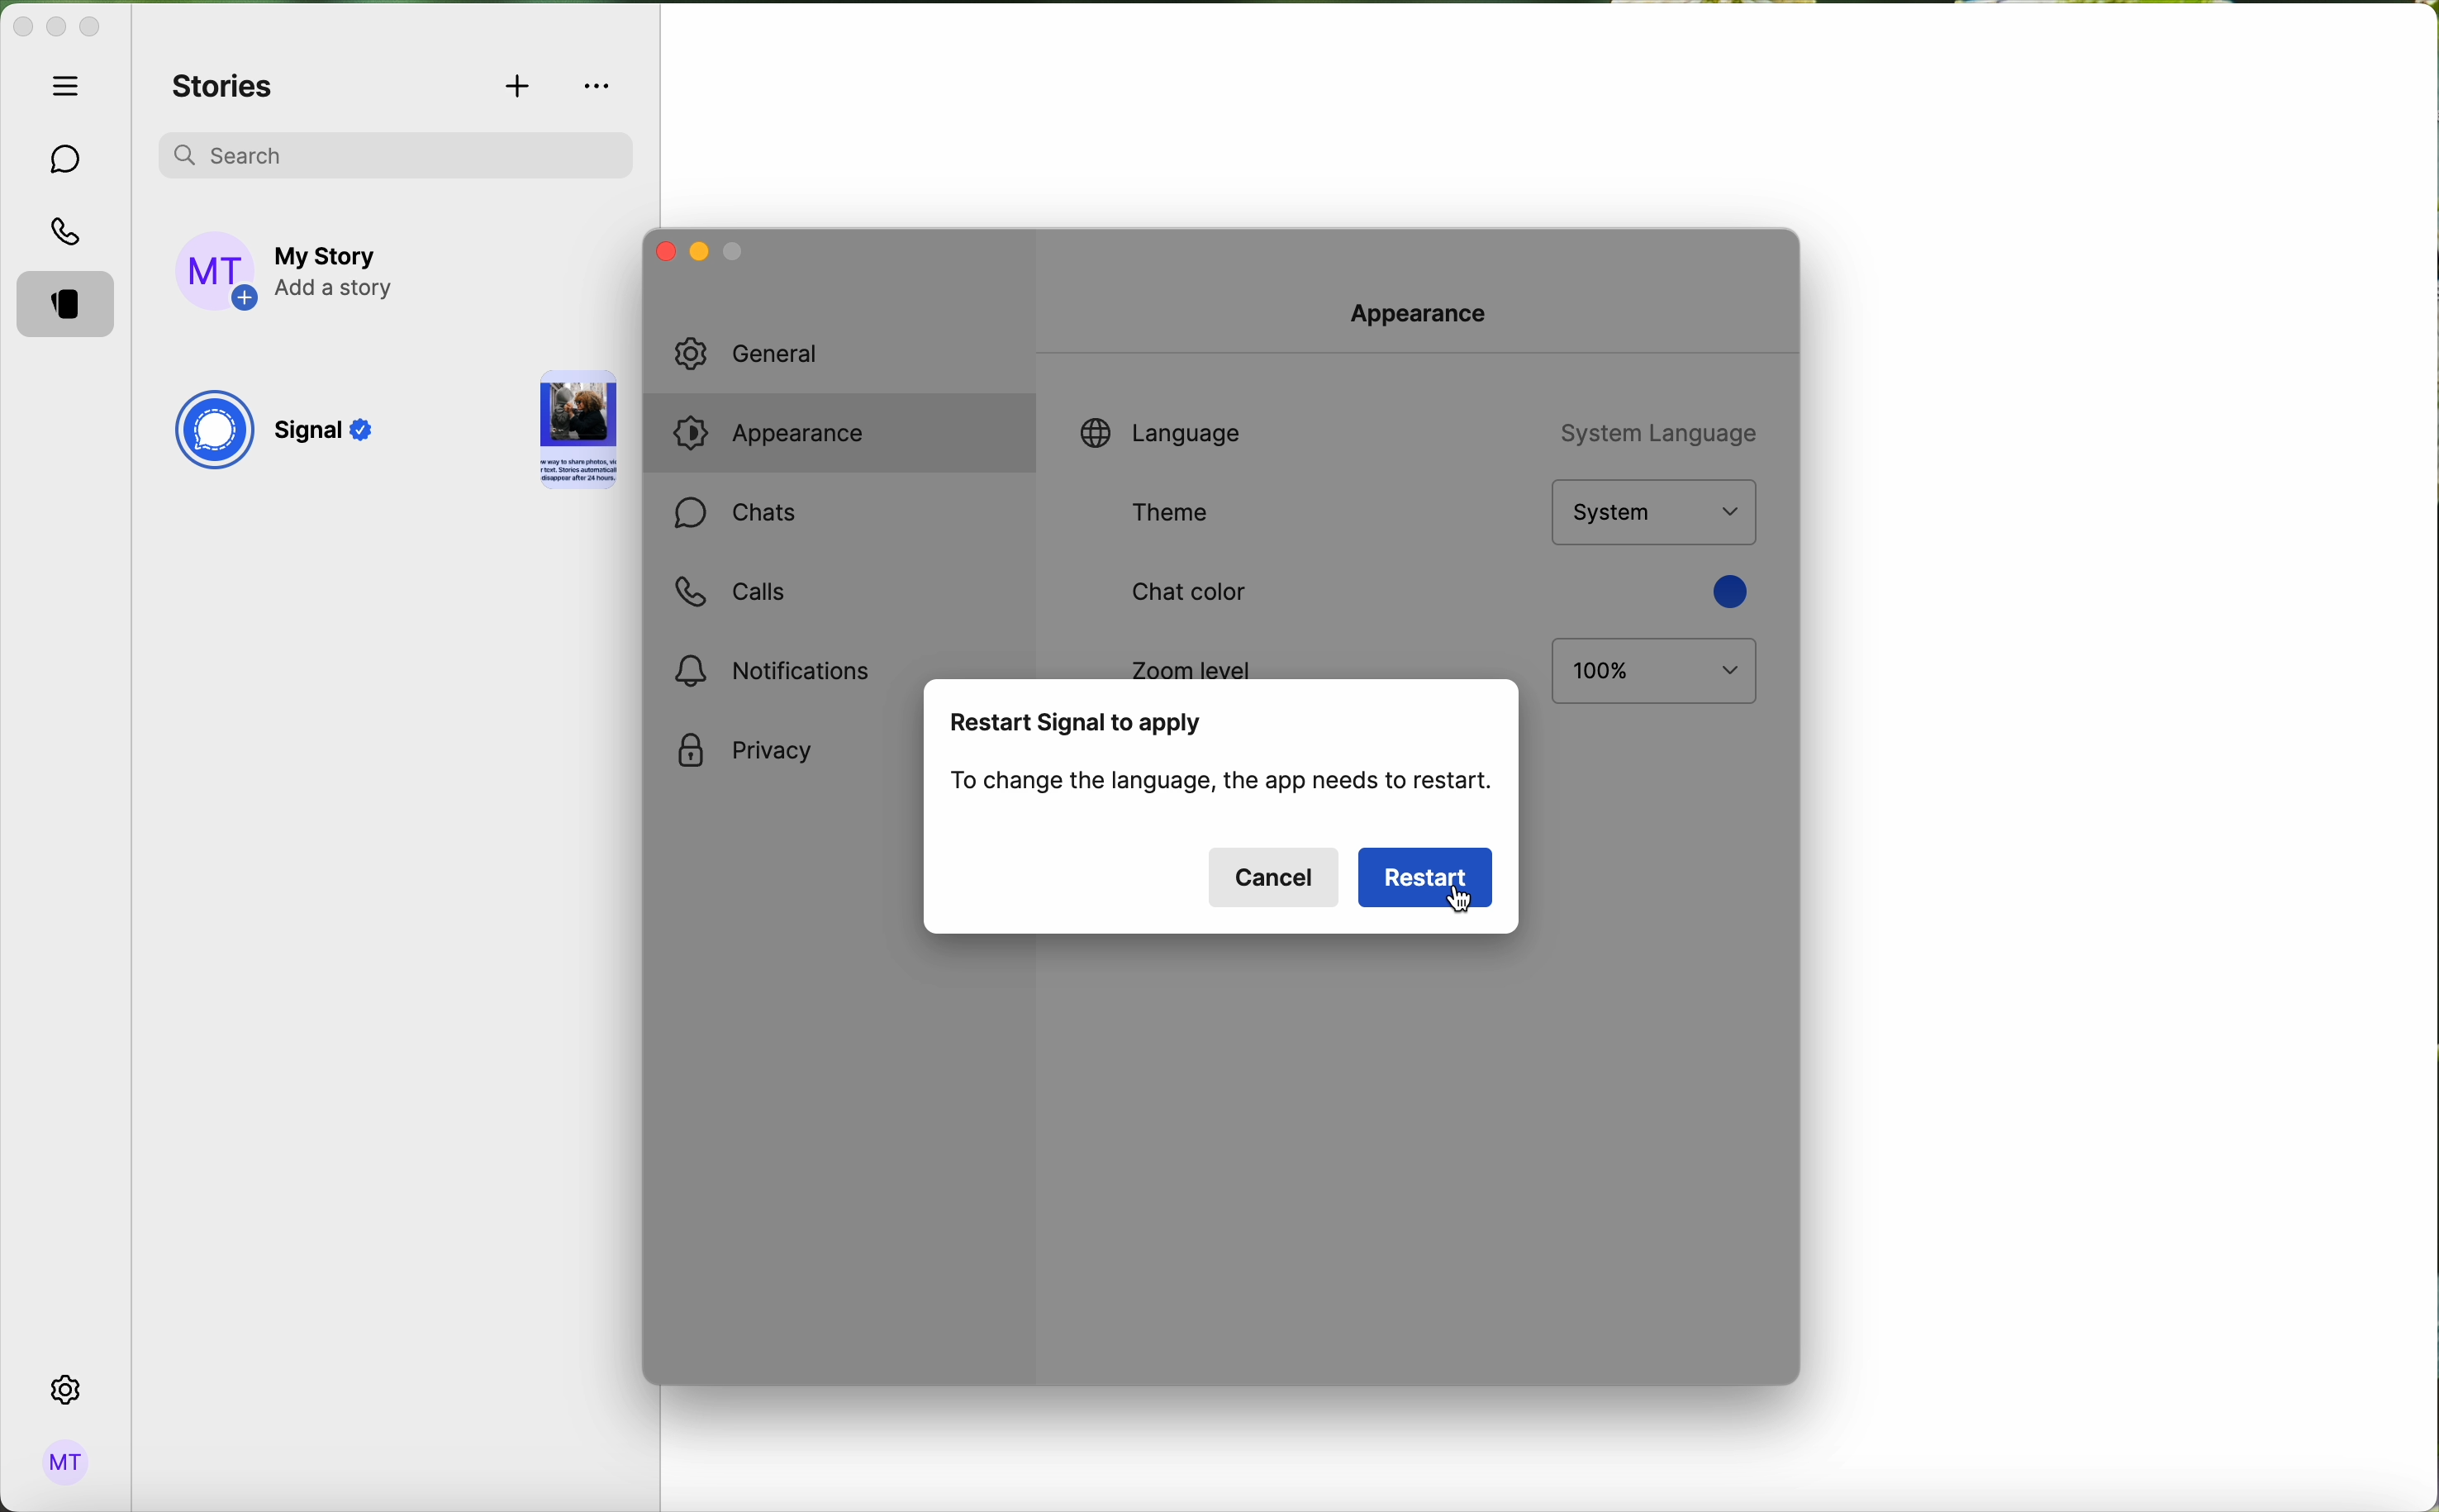 Image resolution: width=2439 pixels, height=1512 pixels. Describe the element at coordinates (696, 255) in the screenshot. I see `minimize` at that location.